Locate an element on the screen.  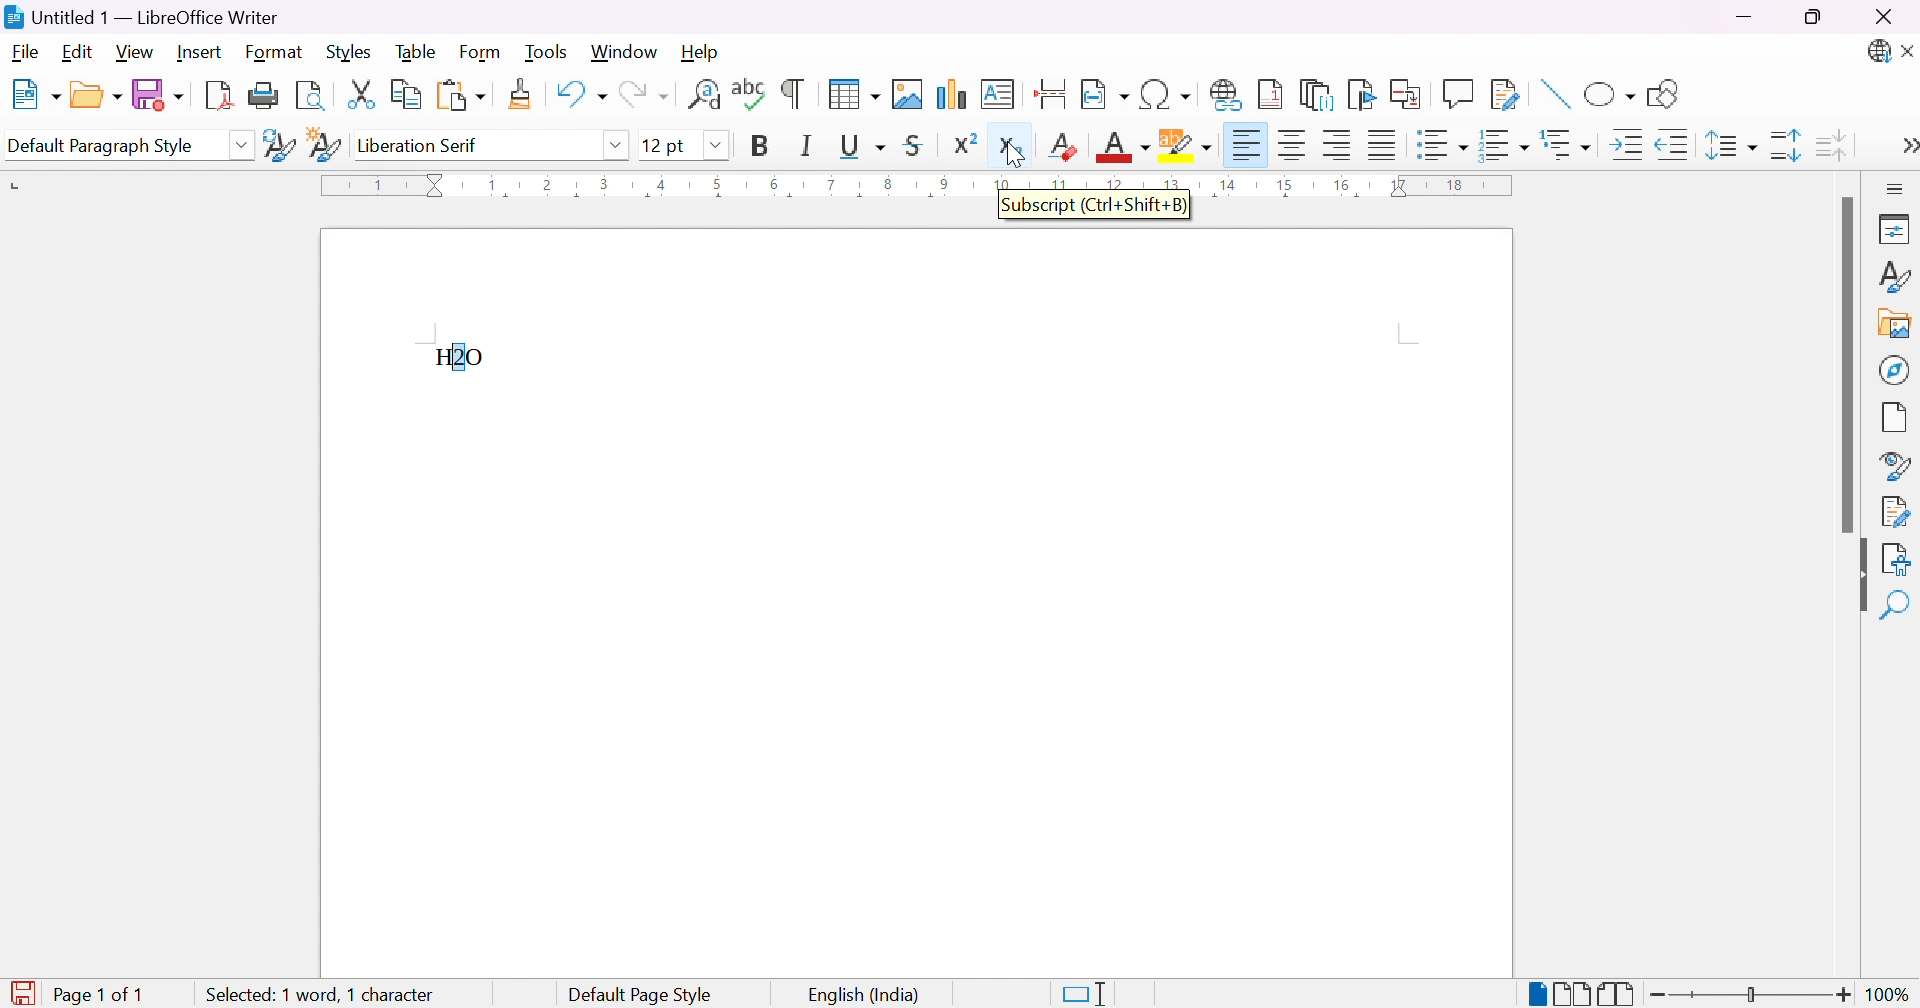
 is located at coordinates (706, 96).